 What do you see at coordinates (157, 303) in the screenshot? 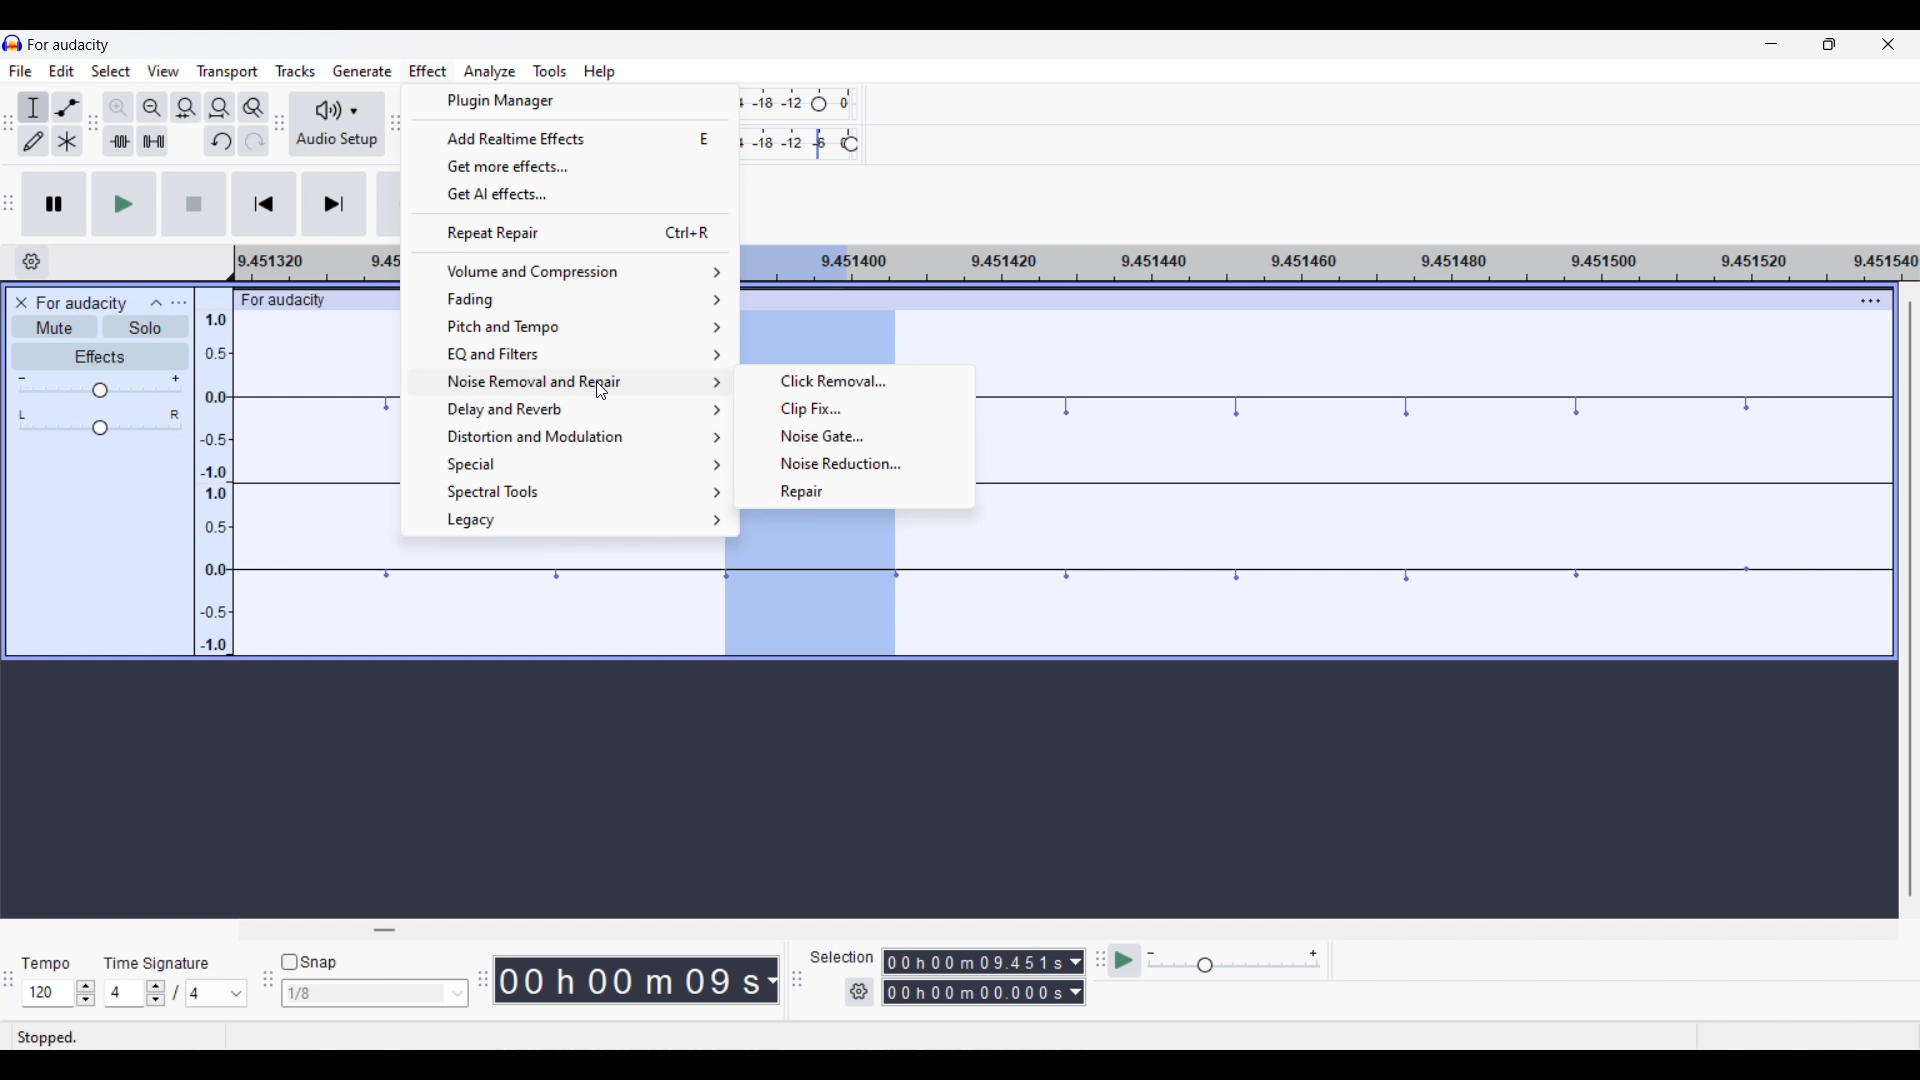
I see `Collapse` at bounding box center [157, 303].